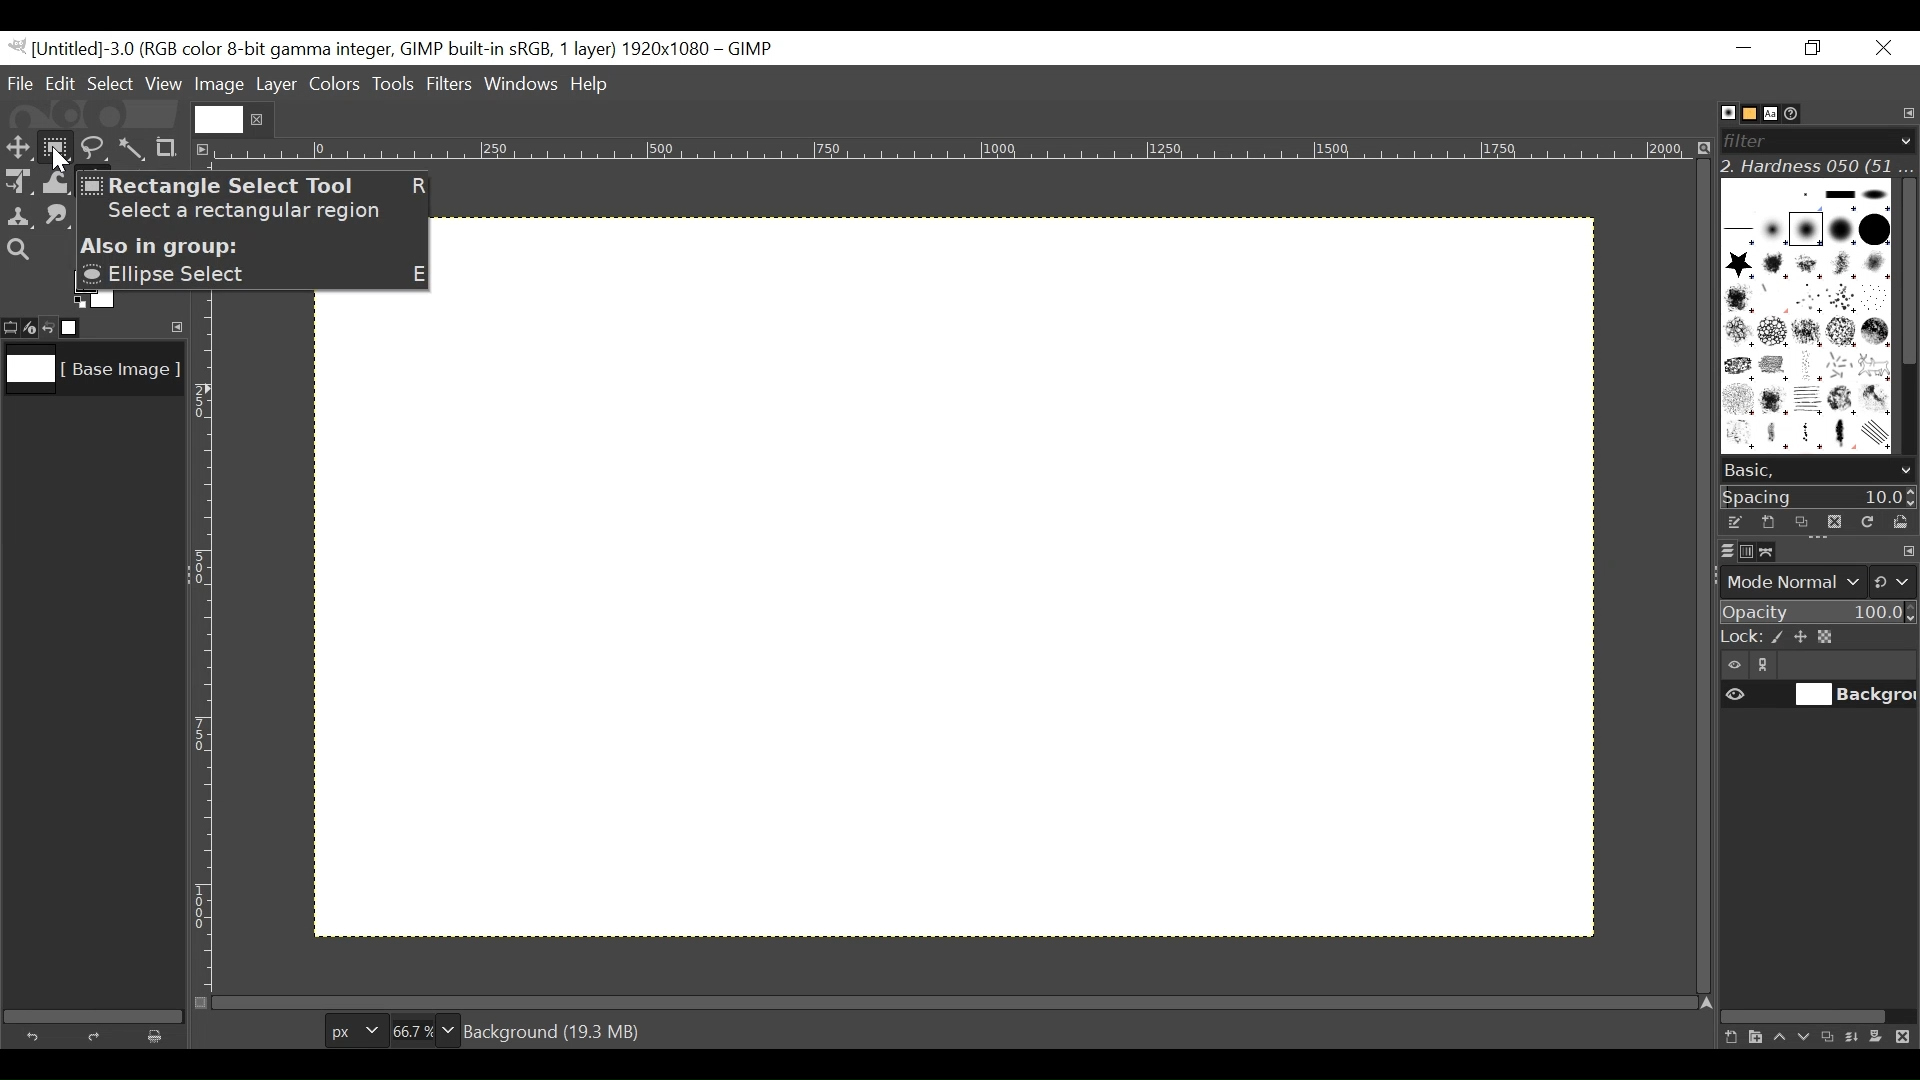 Image resolution: width=1920 pixels, height=1080 pixels. I want to click on Undo last action, so click(49, 327).